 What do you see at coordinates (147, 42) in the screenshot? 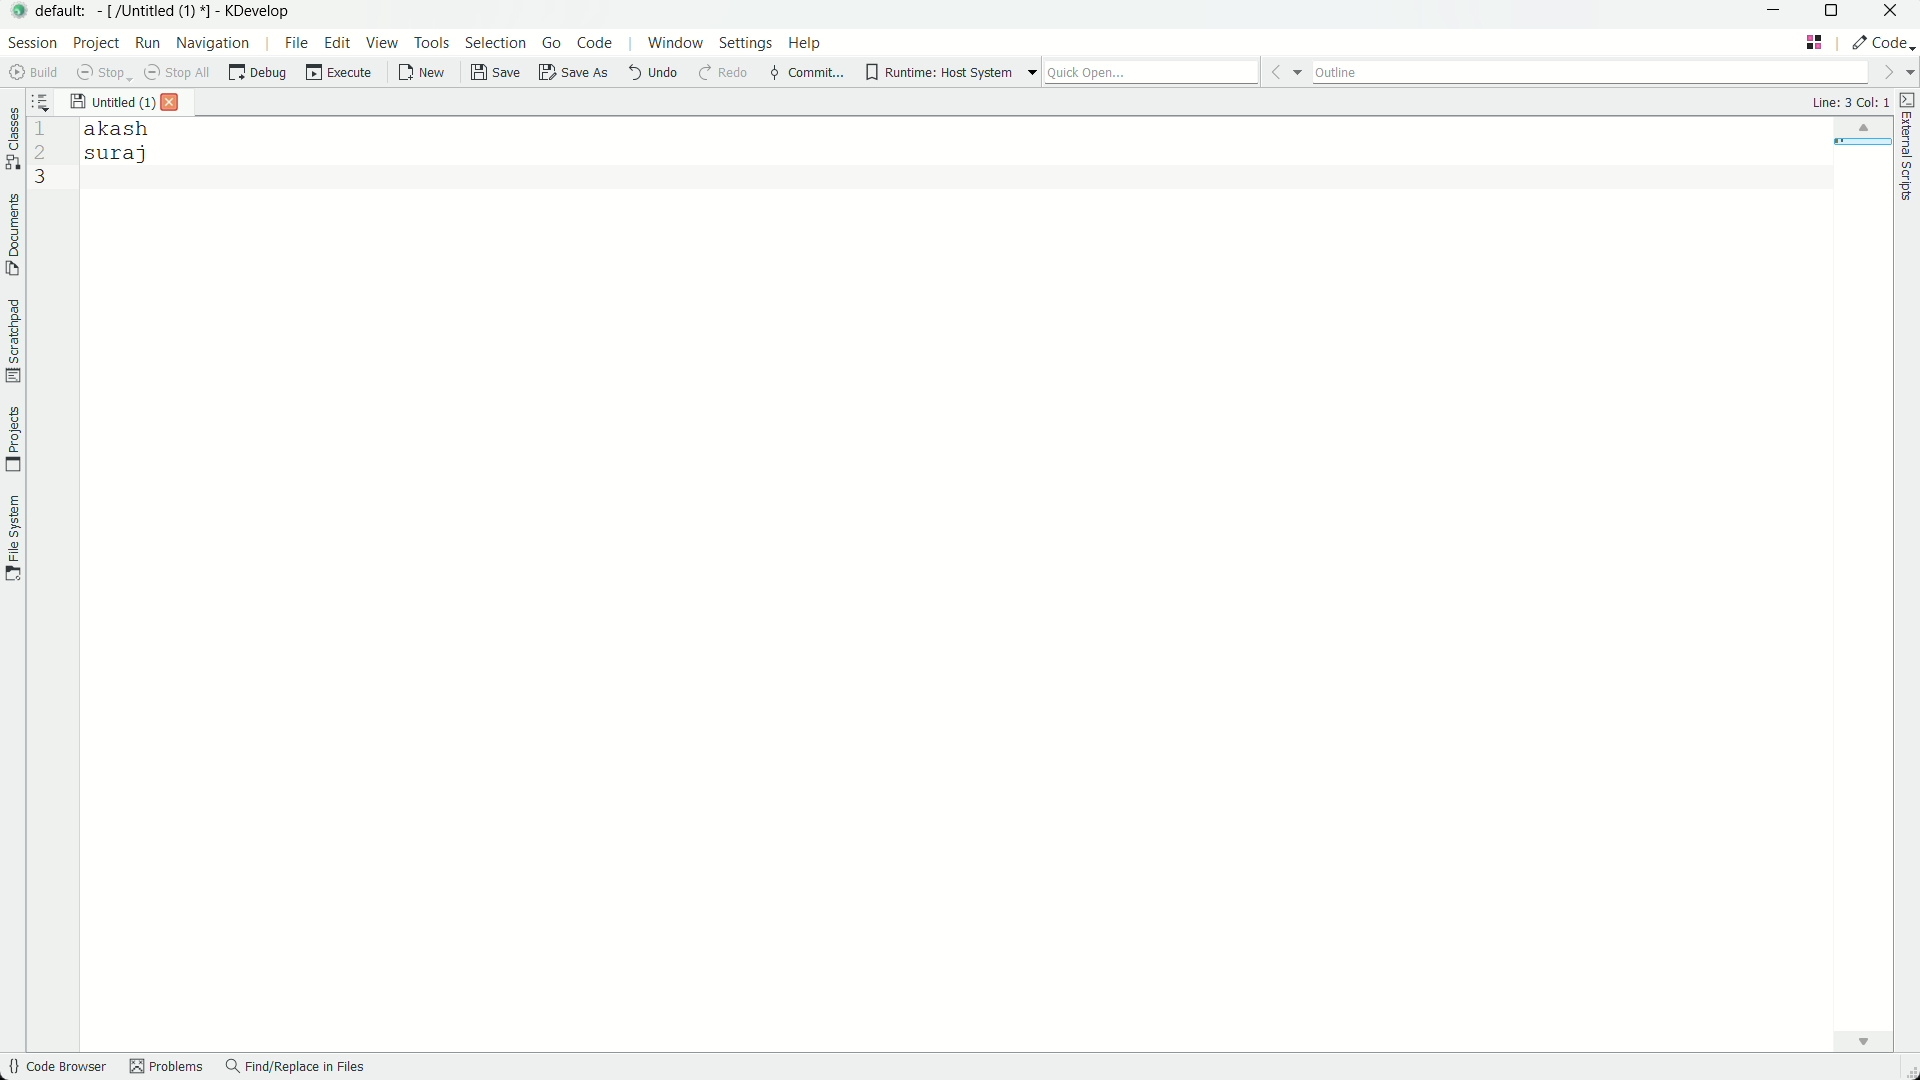
I see `run menu` at bounding box center [147, 42].